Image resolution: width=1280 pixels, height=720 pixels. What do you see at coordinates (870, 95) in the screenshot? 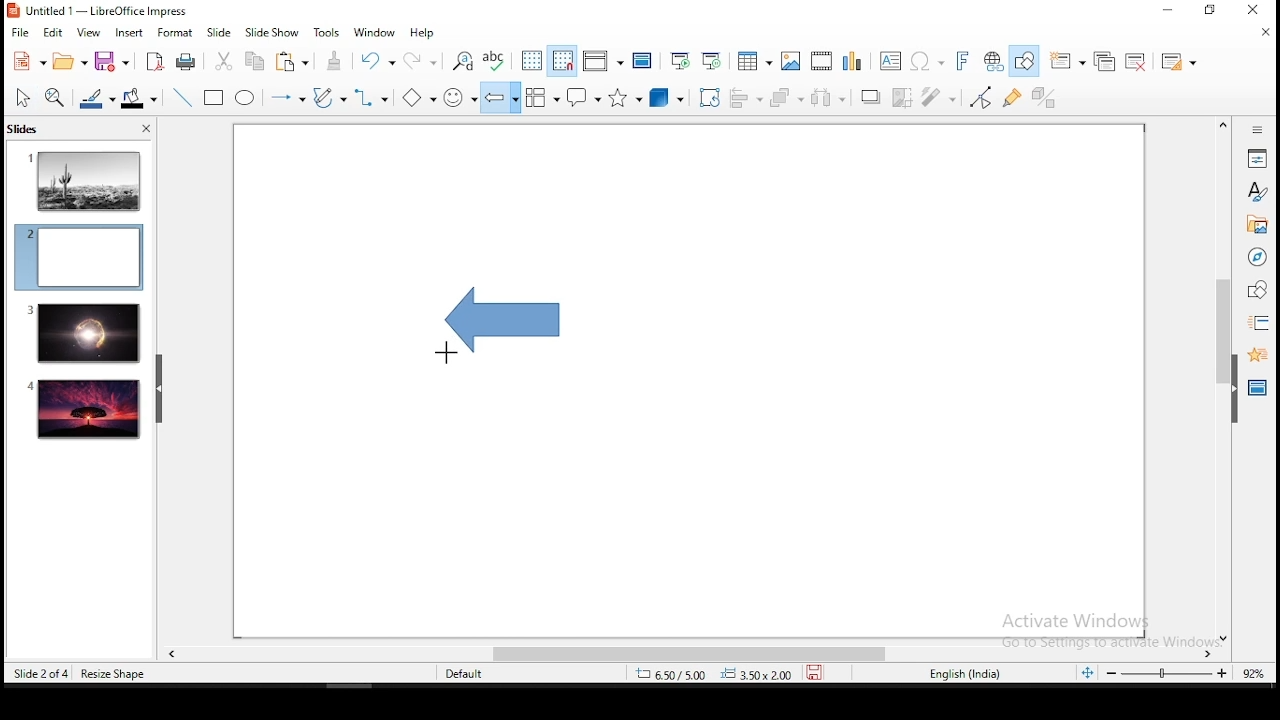
I see `shadow` at bounding box center [870, 95].